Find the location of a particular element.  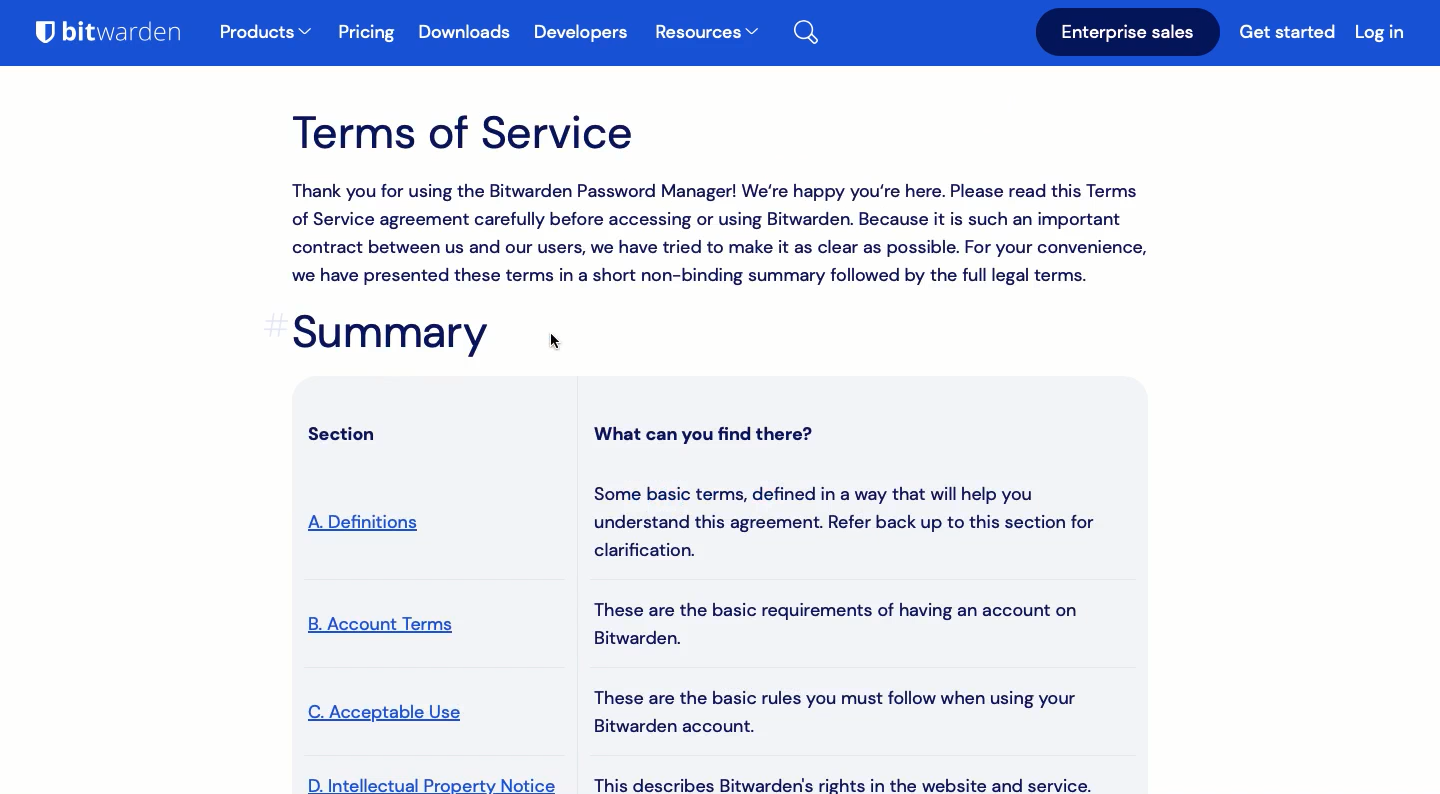

Get started is located at coordinates (1290, 35).